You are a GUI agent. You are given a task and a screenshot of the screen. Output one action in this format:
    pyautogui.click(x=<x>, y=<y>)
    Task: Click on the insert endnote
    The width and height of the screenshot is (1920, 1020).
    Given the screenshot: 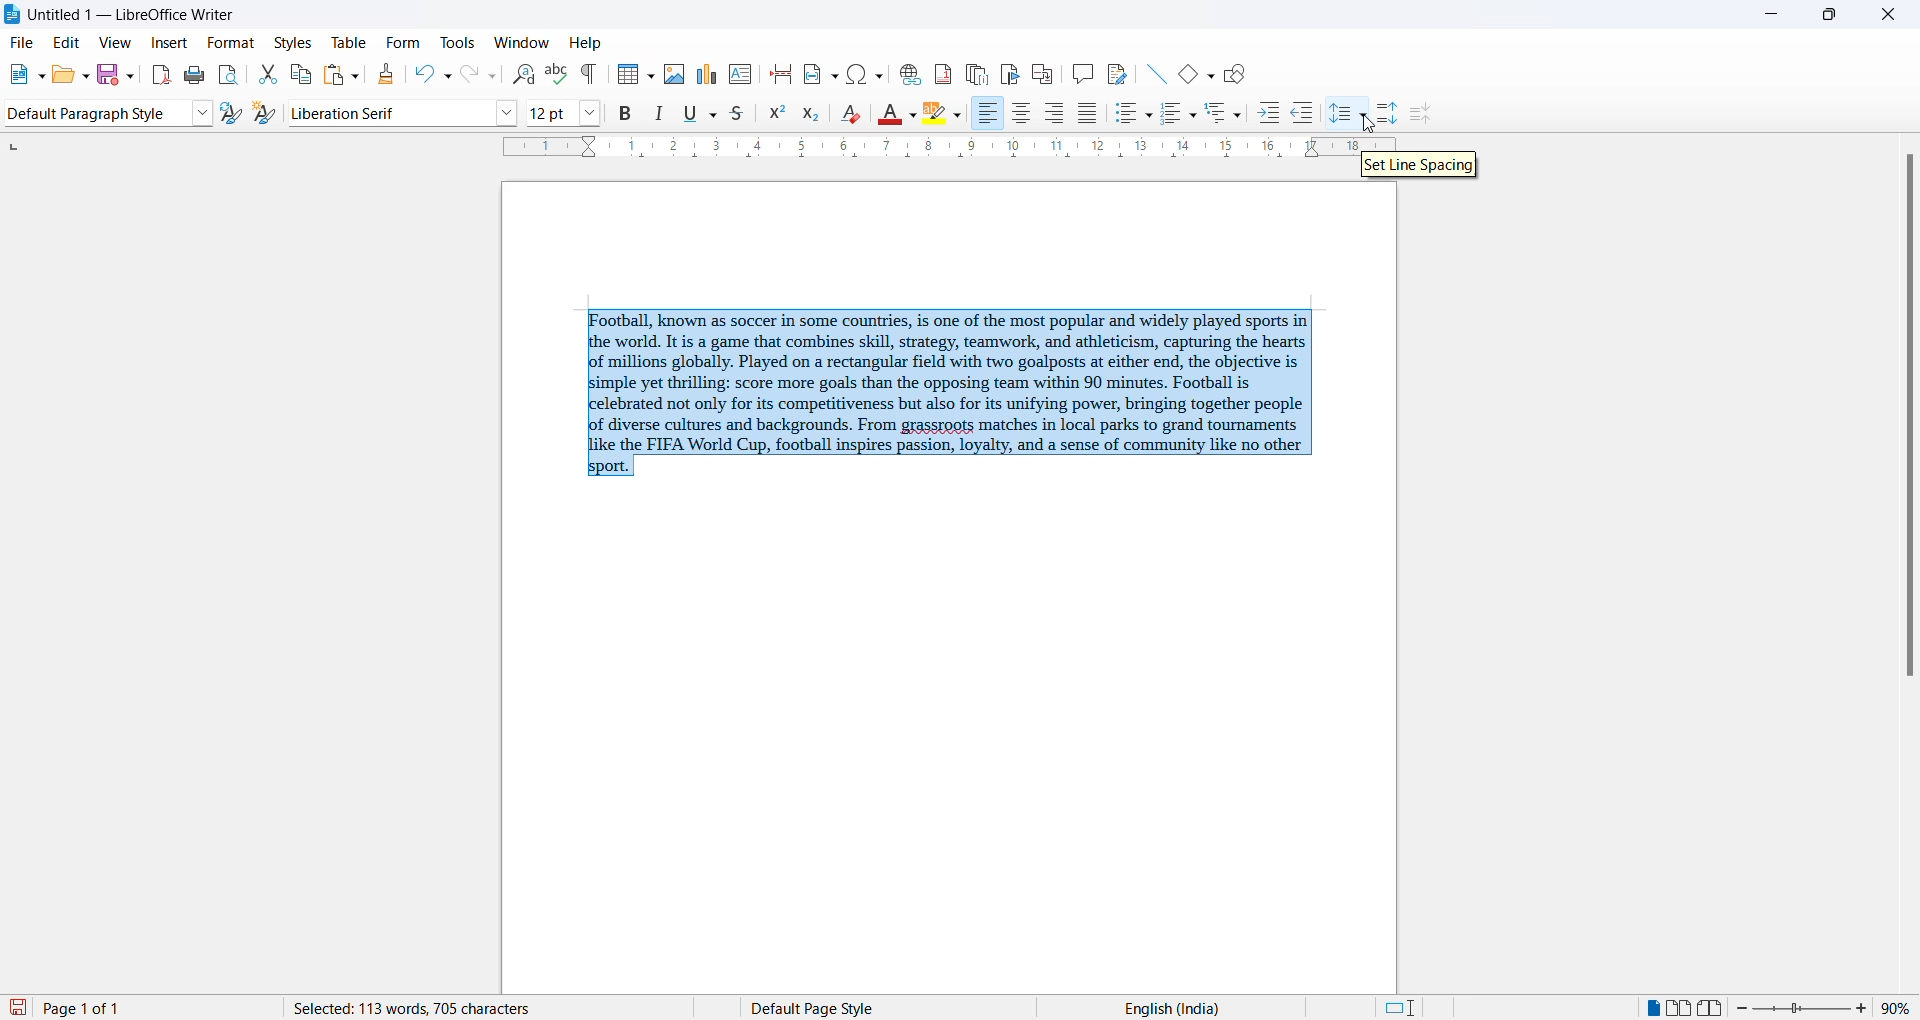 What is the action you would take?
    pyautogui.click(x=977, y=71)
    